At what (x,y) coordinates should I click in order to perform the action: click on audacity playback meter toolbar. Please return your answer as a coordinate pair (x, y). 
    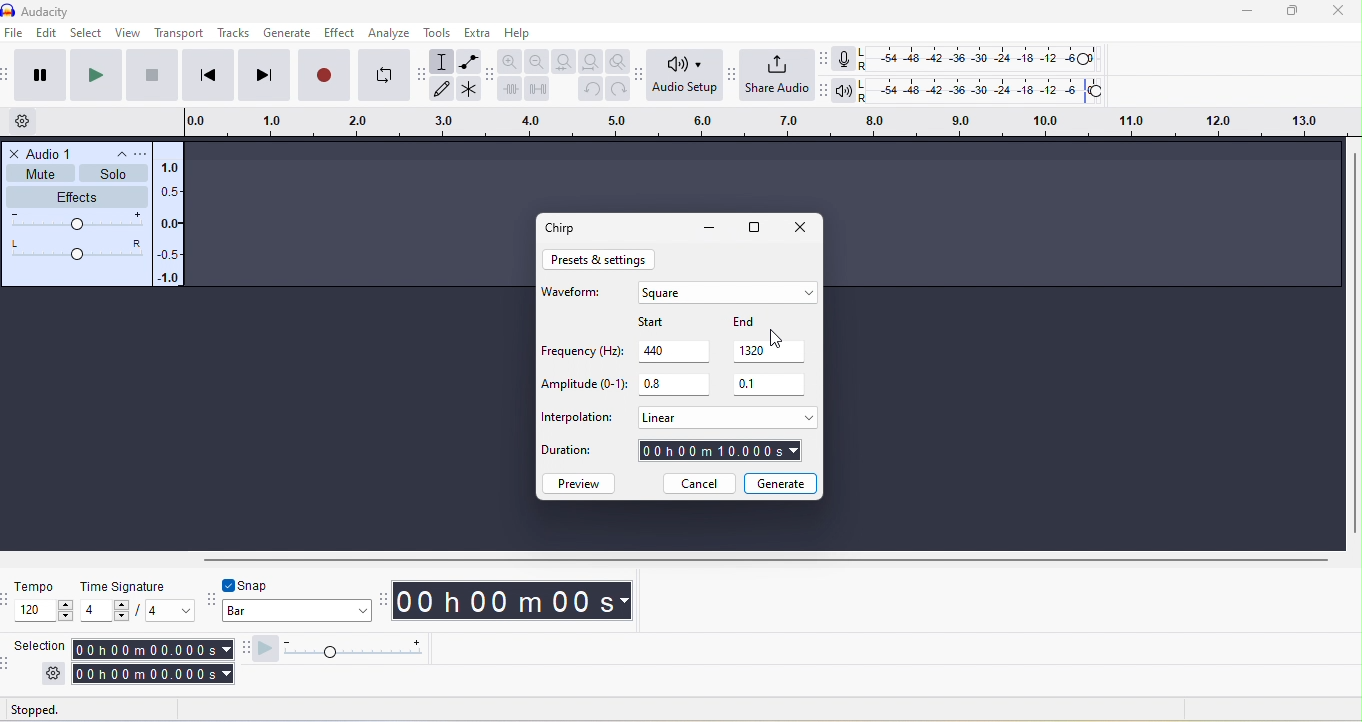
    Looking at the image, I should click on (824, 88).